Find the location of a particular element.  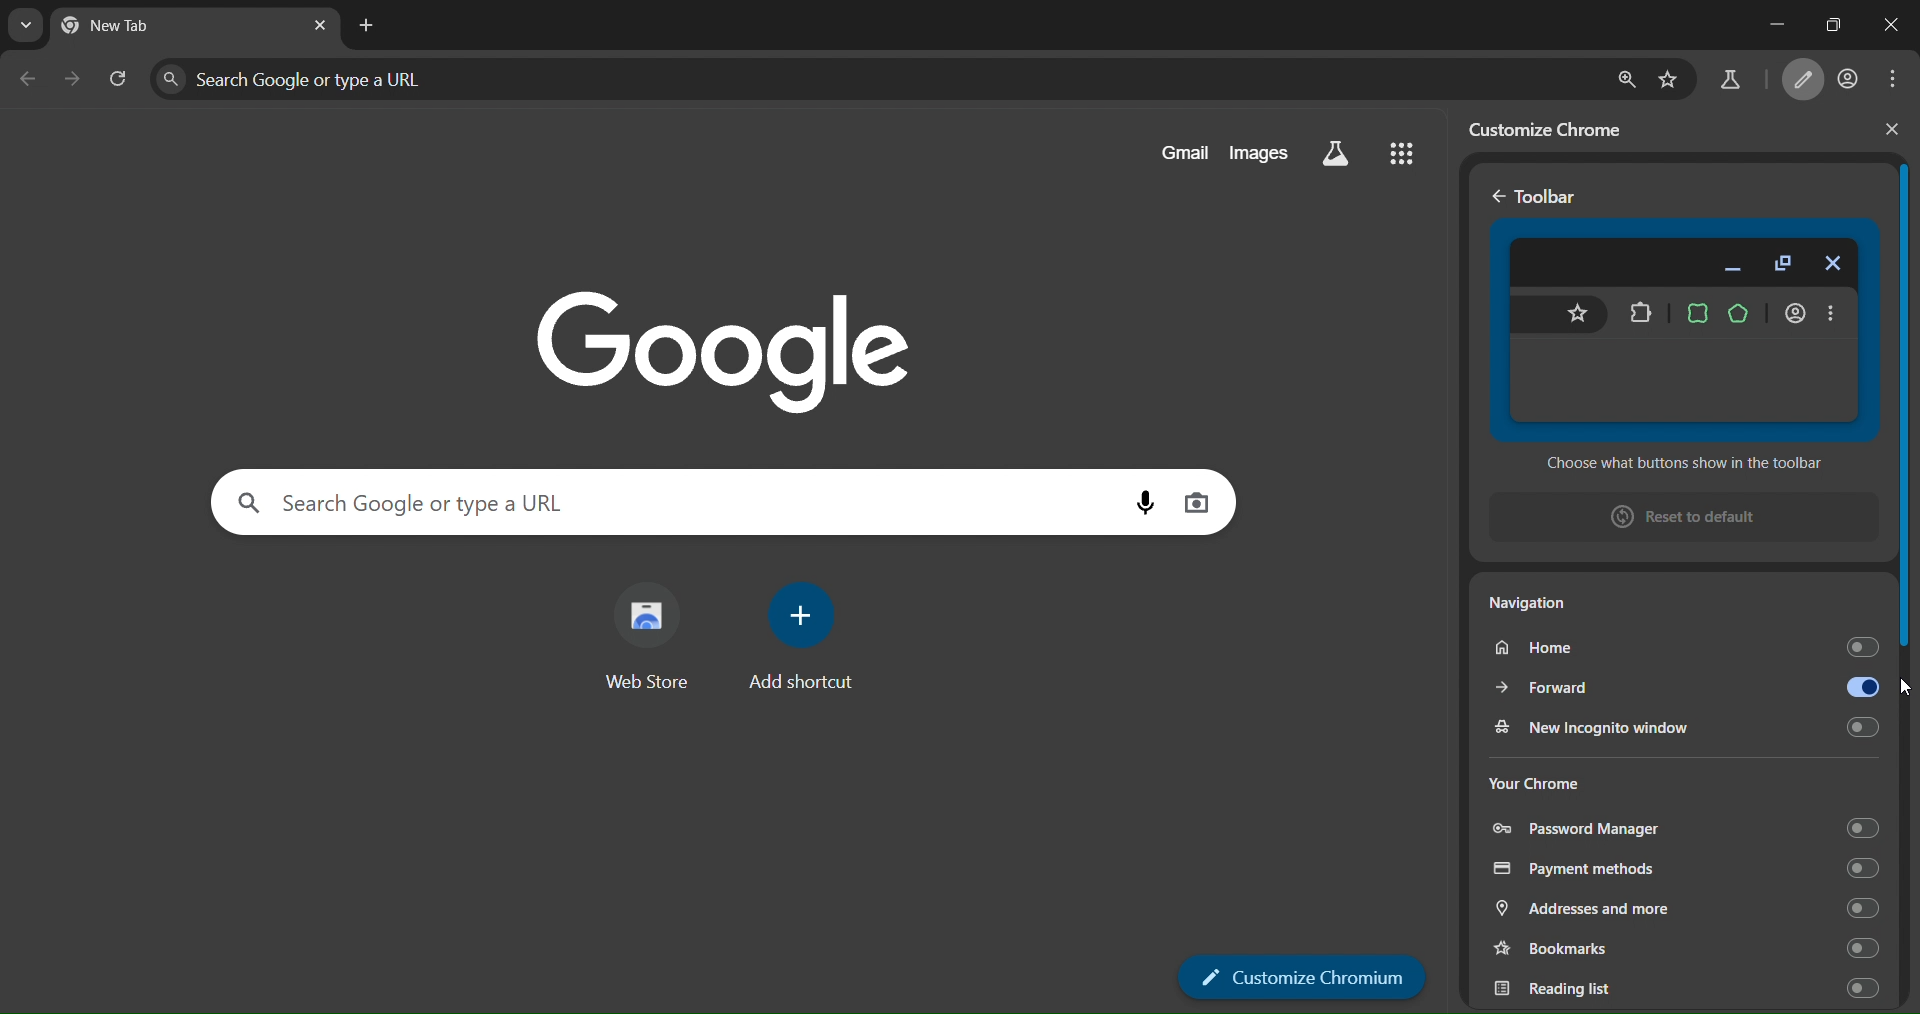

new incognito window is located at coordinates (1682, 725).